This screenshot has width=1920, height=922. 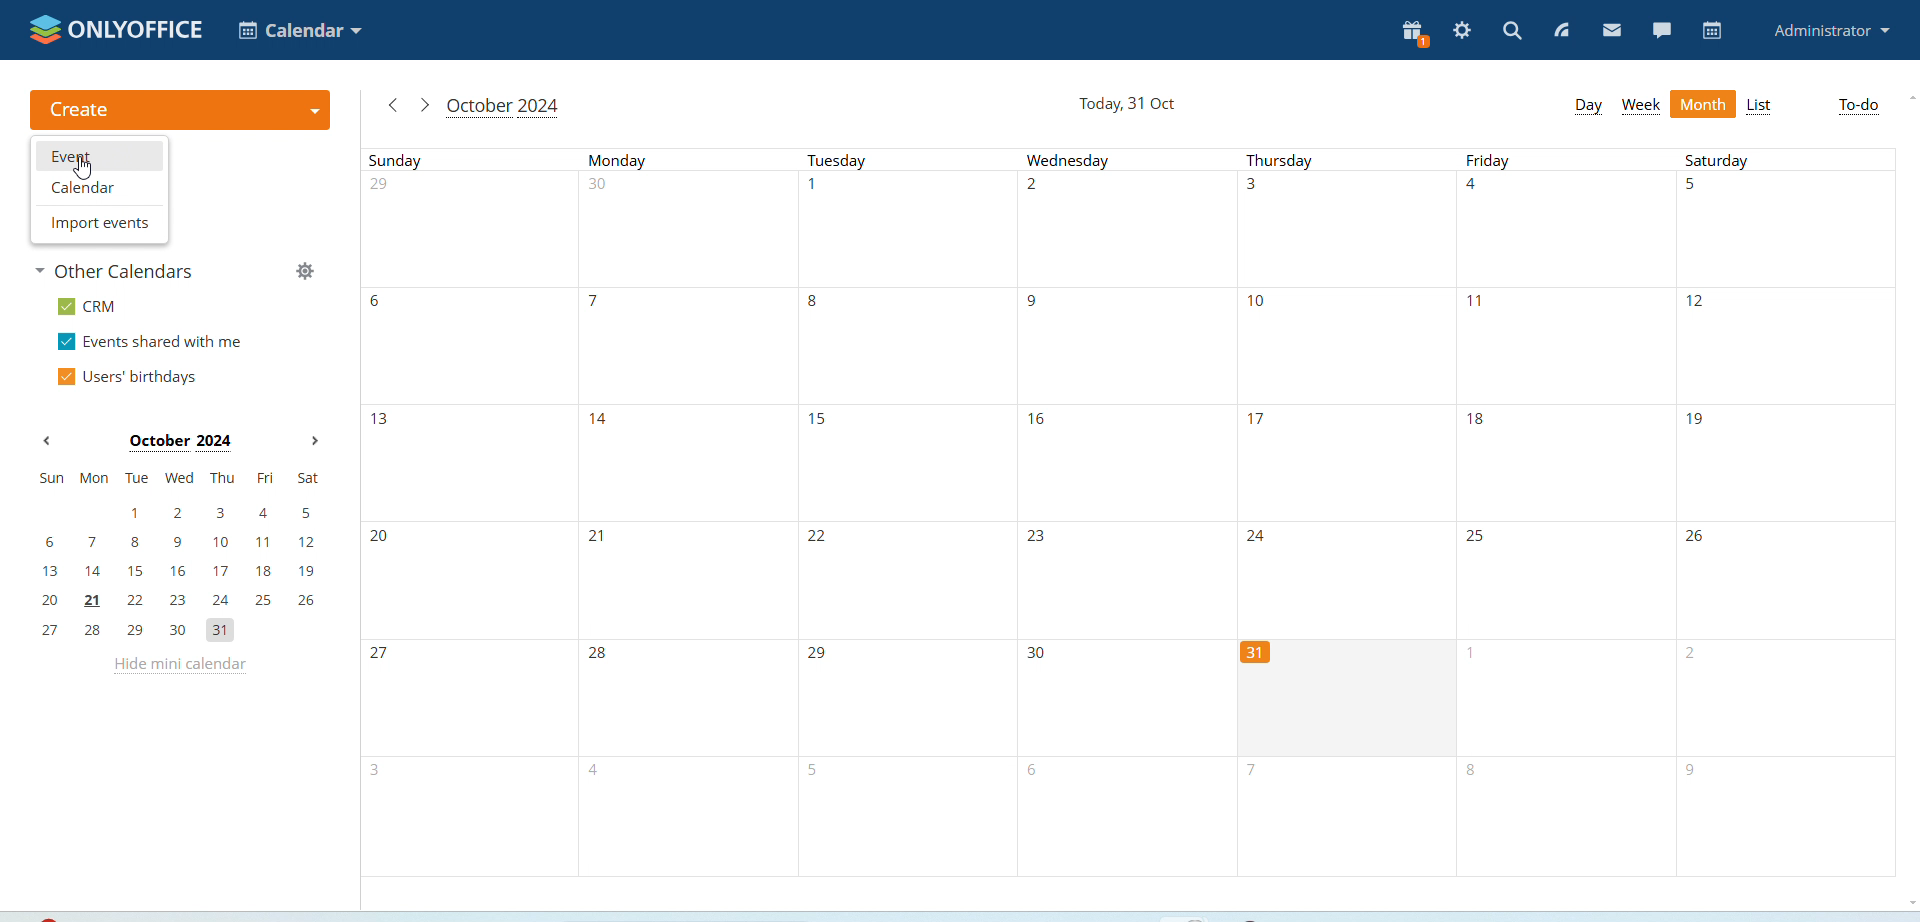 What do you see at coordinates (1560, 32) in the screenshot?
I see `feed` at bounding box center [1560, 32].